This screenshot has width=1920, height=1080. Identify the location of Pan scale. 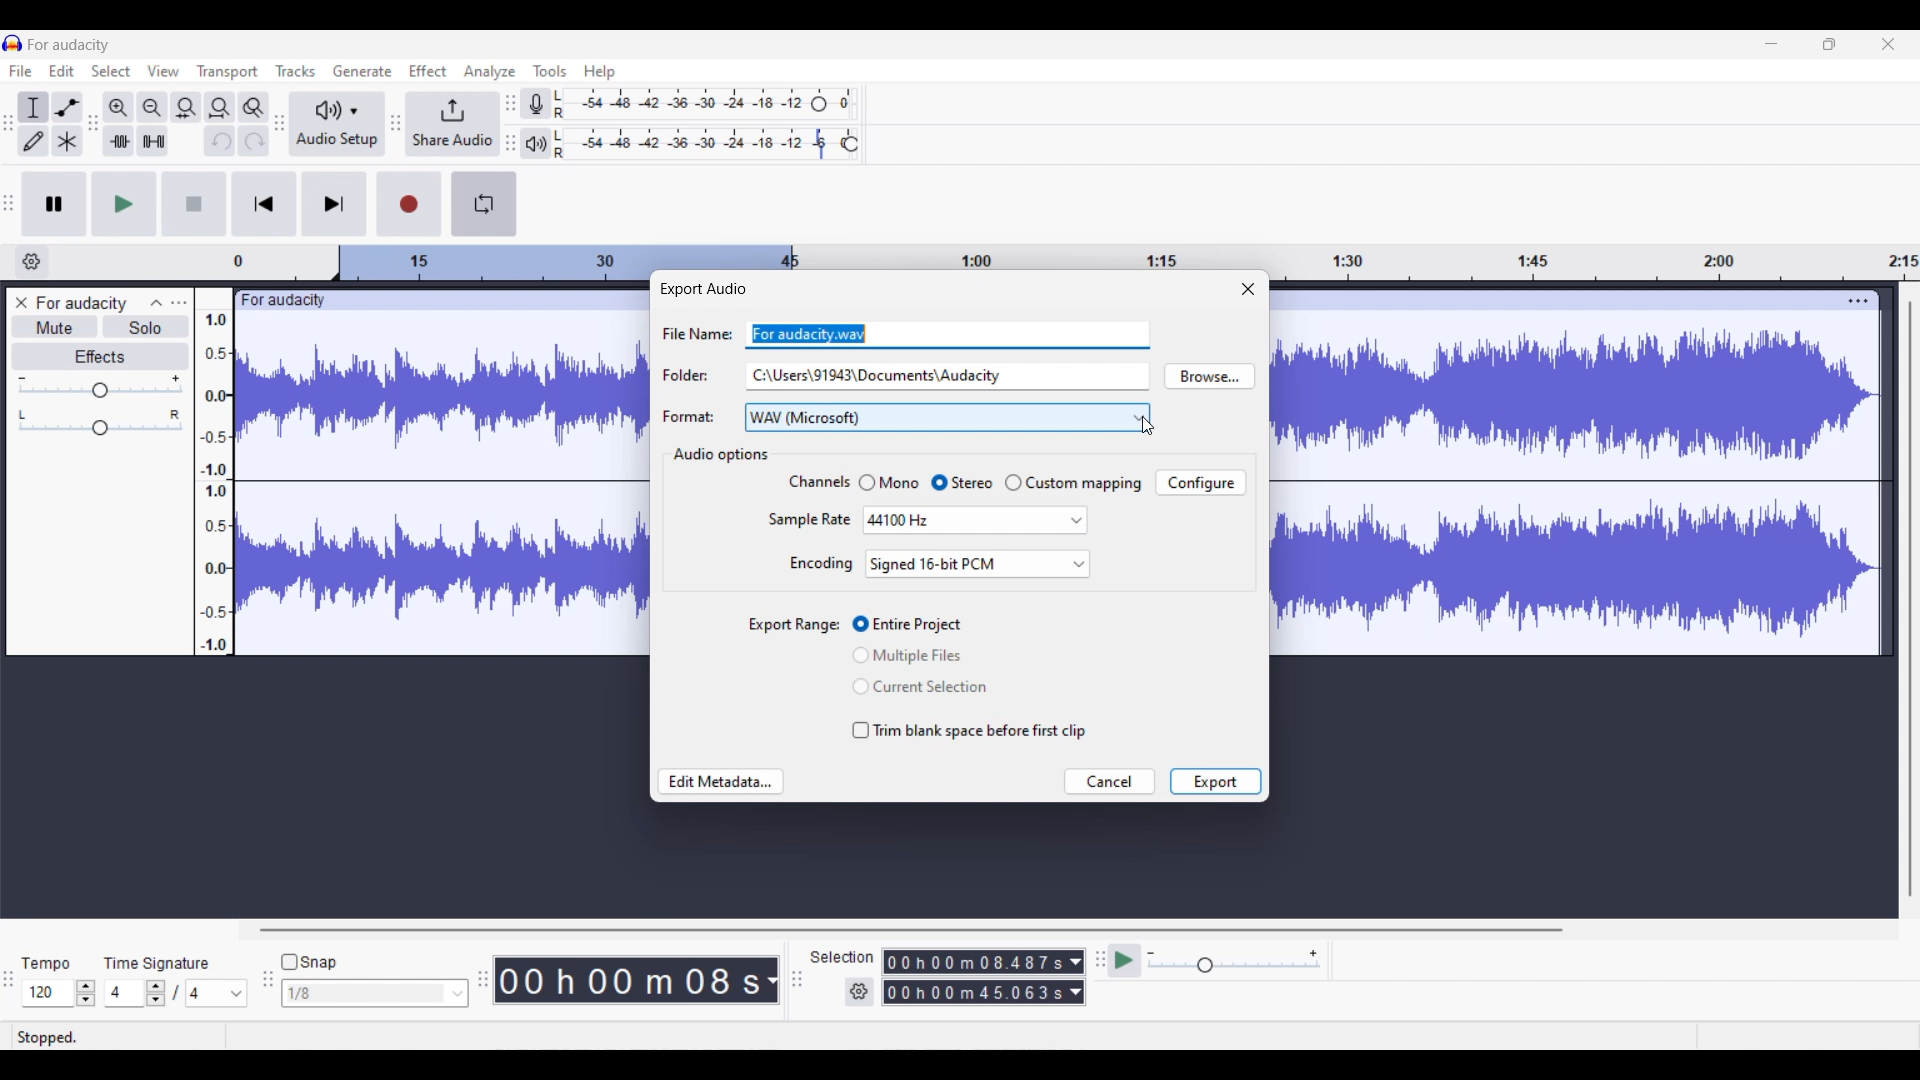
(100, 423).